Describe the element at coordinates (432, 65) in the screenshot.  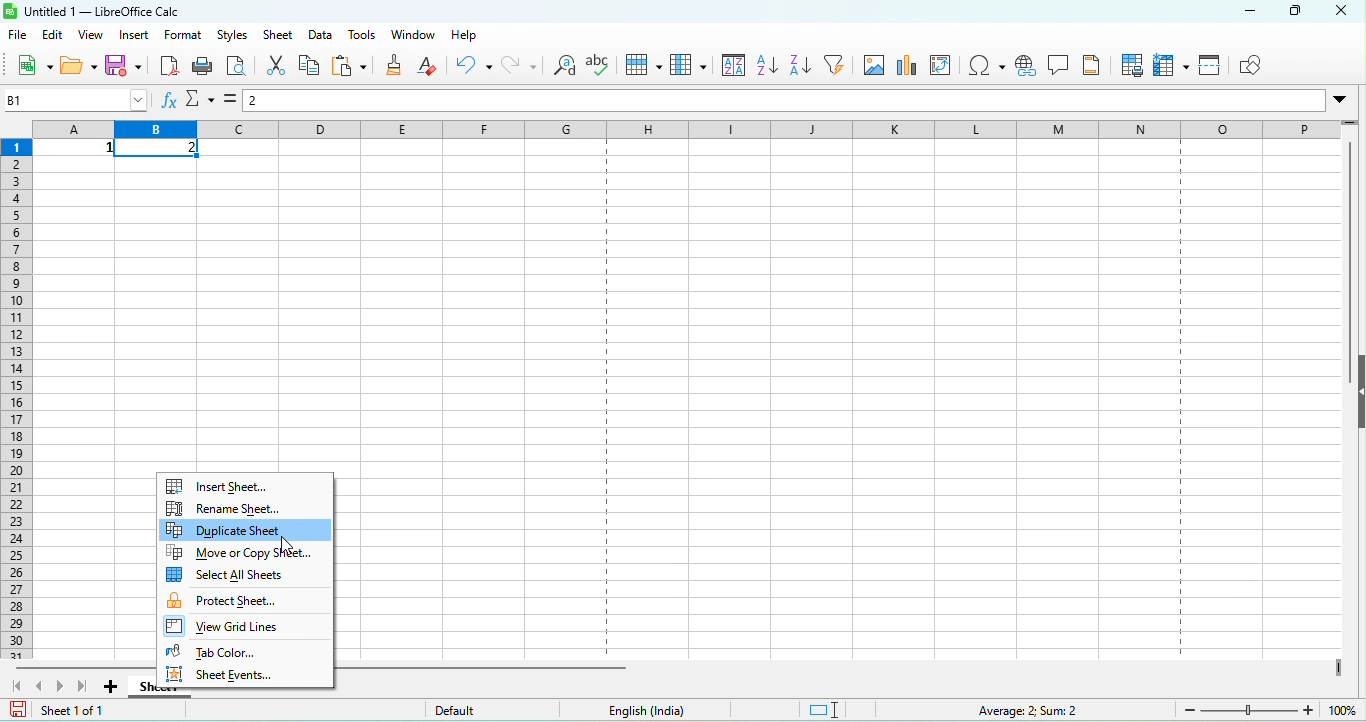
I see `clear direct formatting` at that location.